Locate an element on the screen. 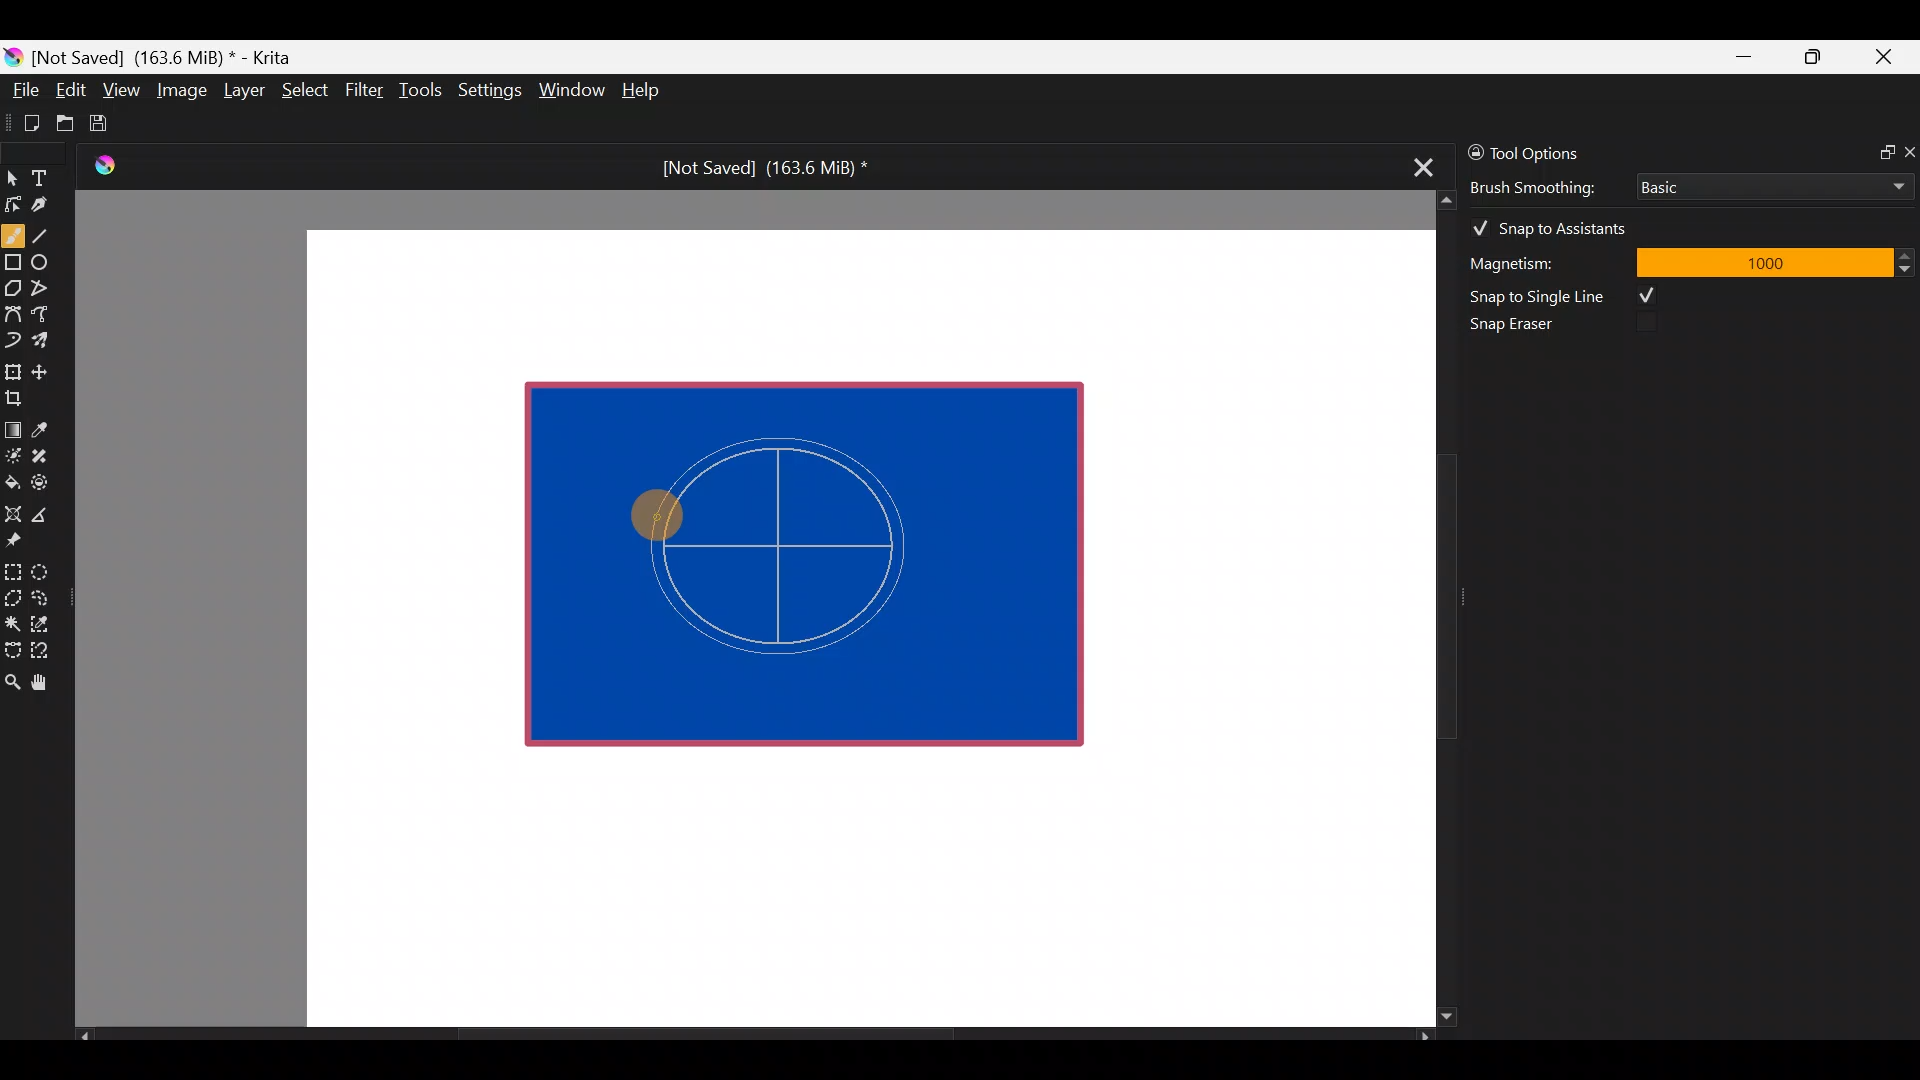  Image is located at coordinates (181, 90).